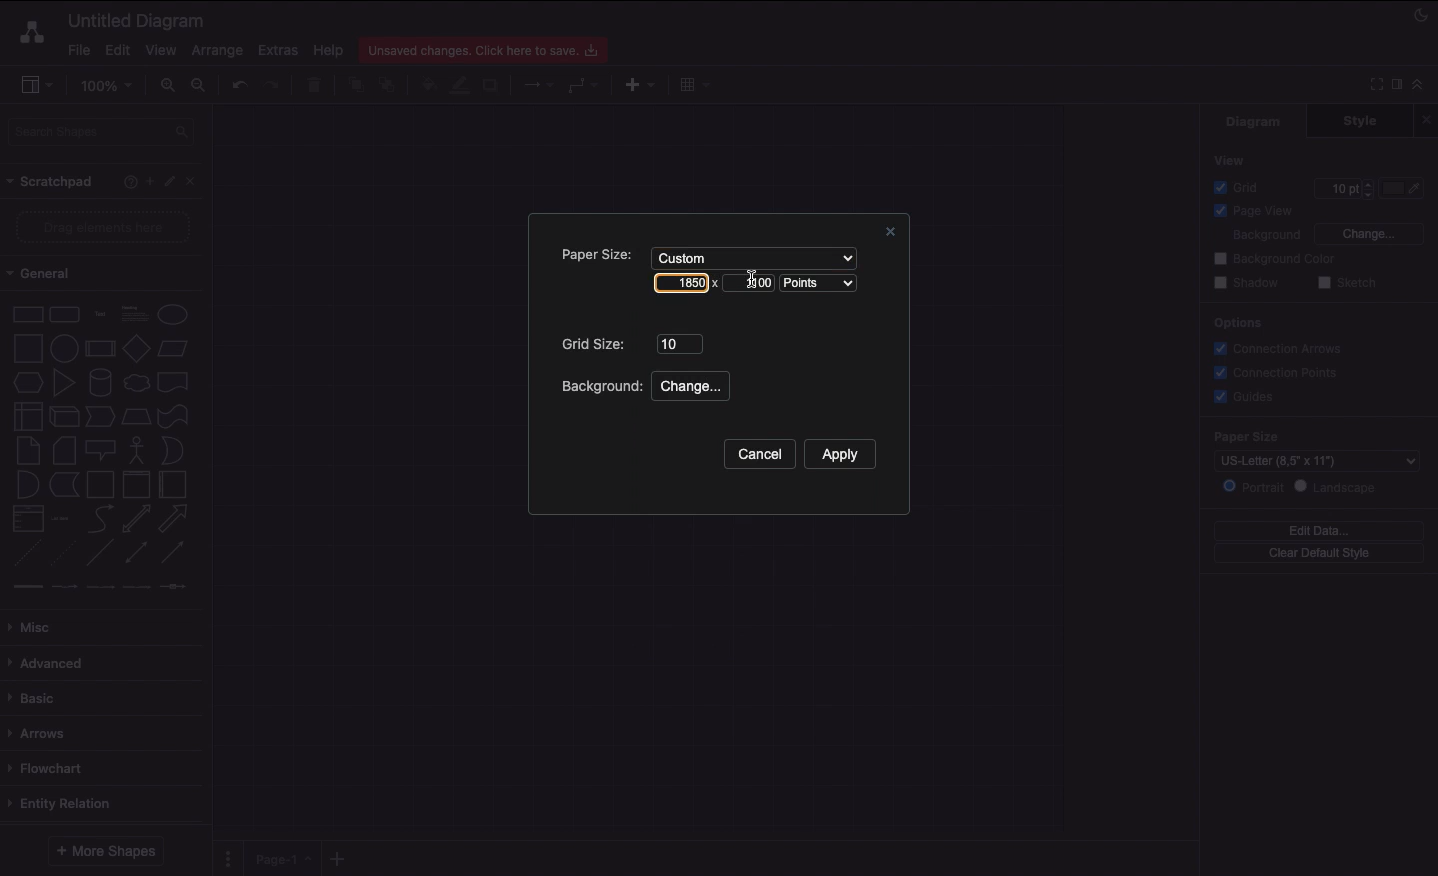 Image resolution: width=1438 pixels, height=876 pixels. Describe the element at coordinates (238, 84) in the screenshot. I see `Undo` at that location.